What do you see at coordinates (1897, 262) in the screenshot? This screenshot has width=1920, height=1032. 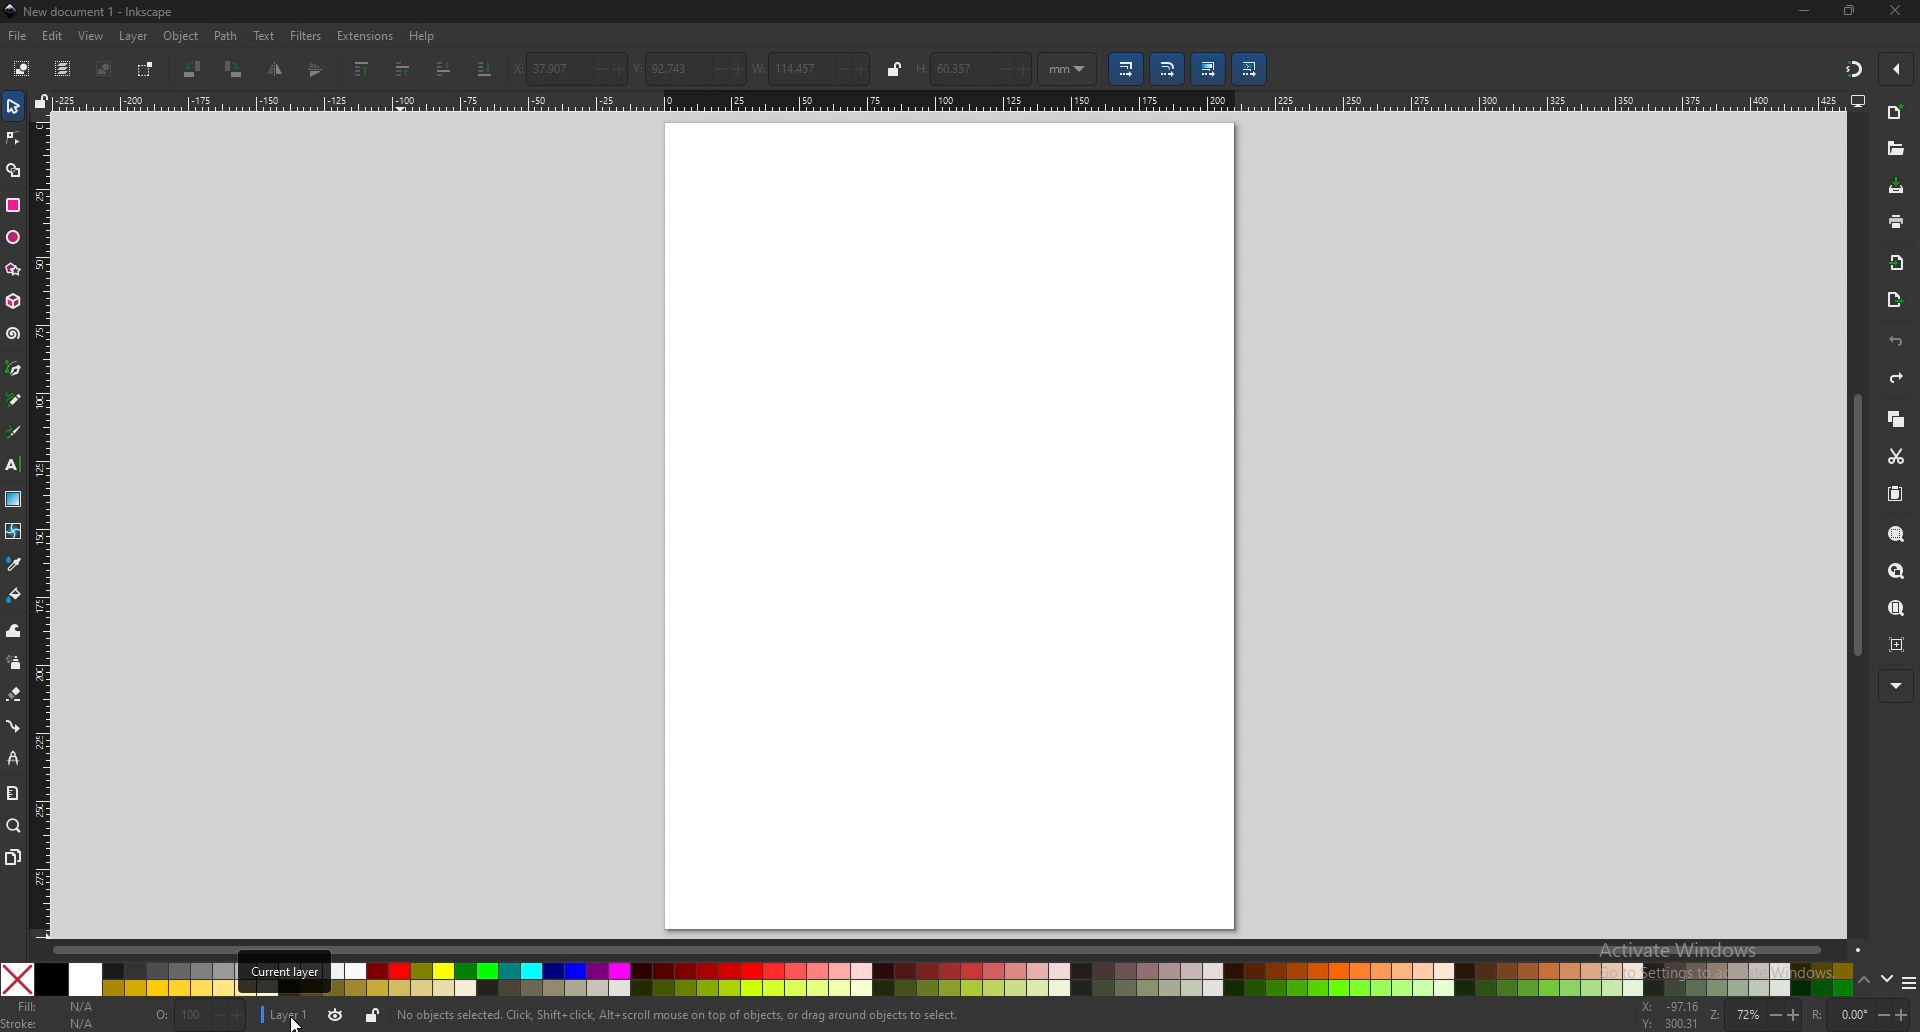 I see `import` at bounding box center [1897, 262].